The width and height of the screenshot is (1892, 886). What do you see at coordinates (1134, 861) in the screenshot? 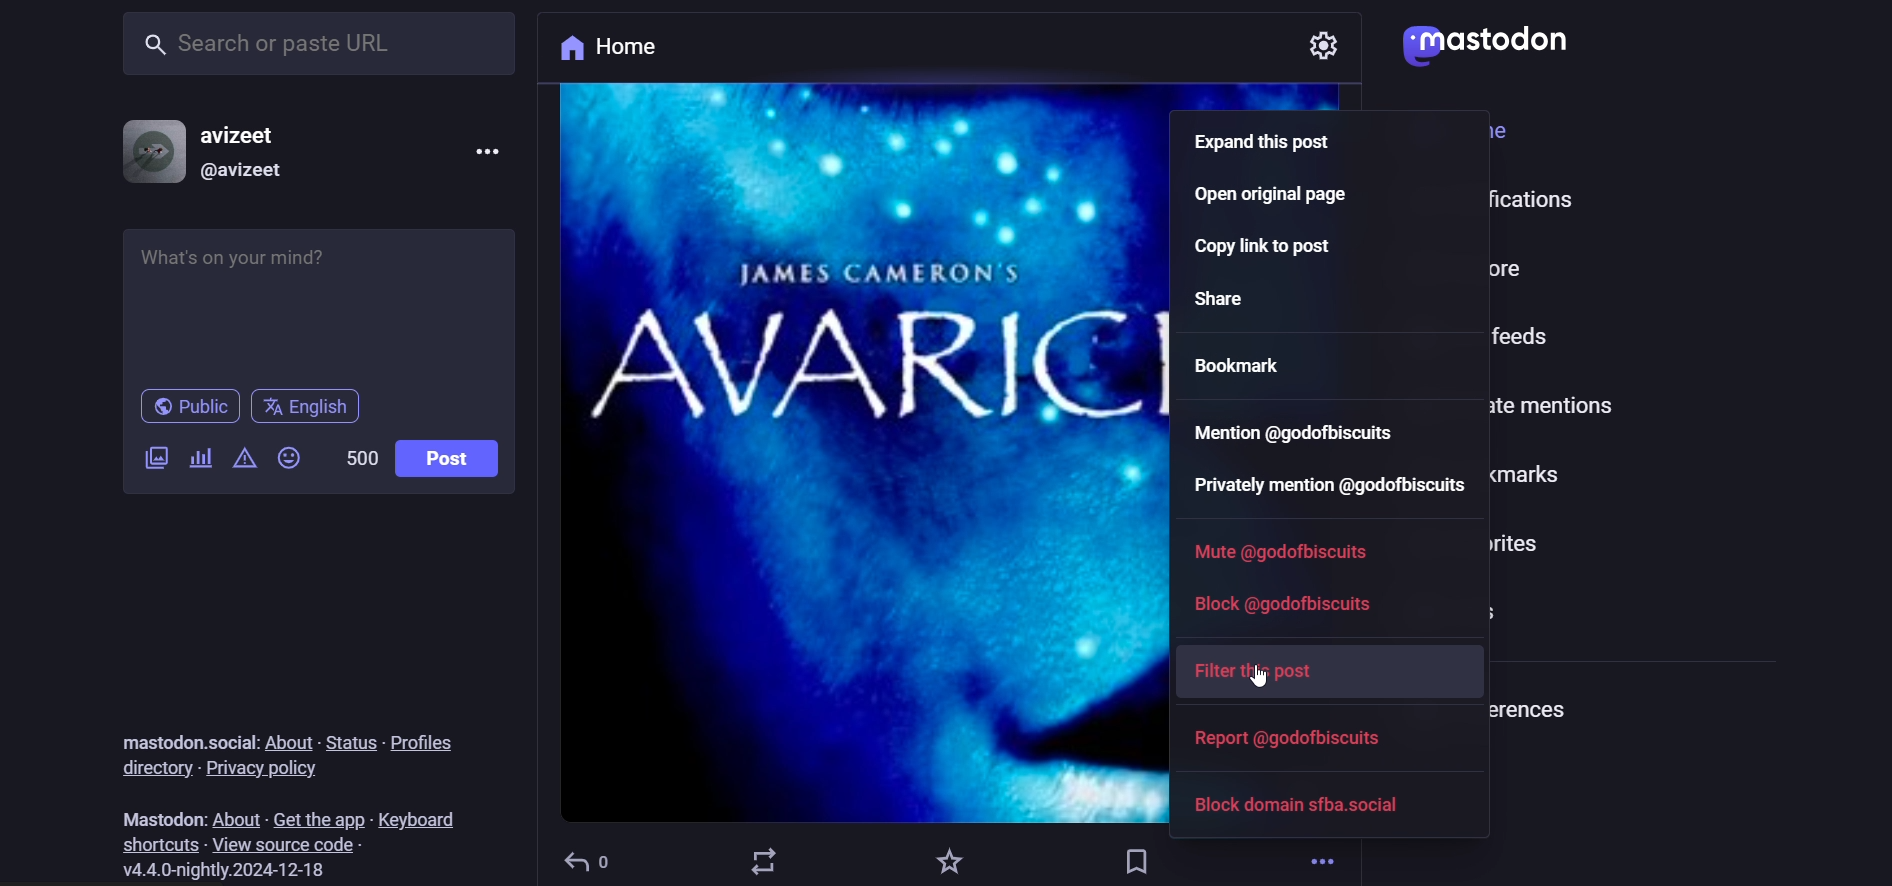
I see `bookmark` at bounding box center [1134, 861].